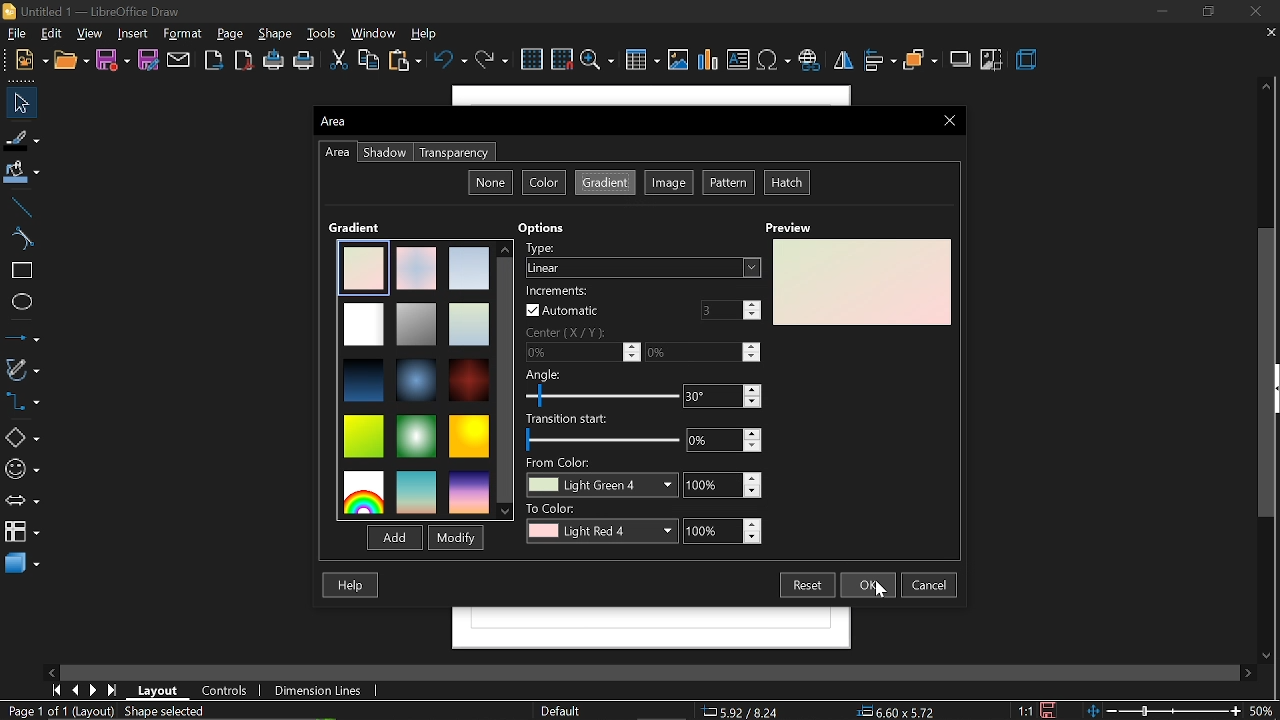  I want to click on paste, so click(406, 62).